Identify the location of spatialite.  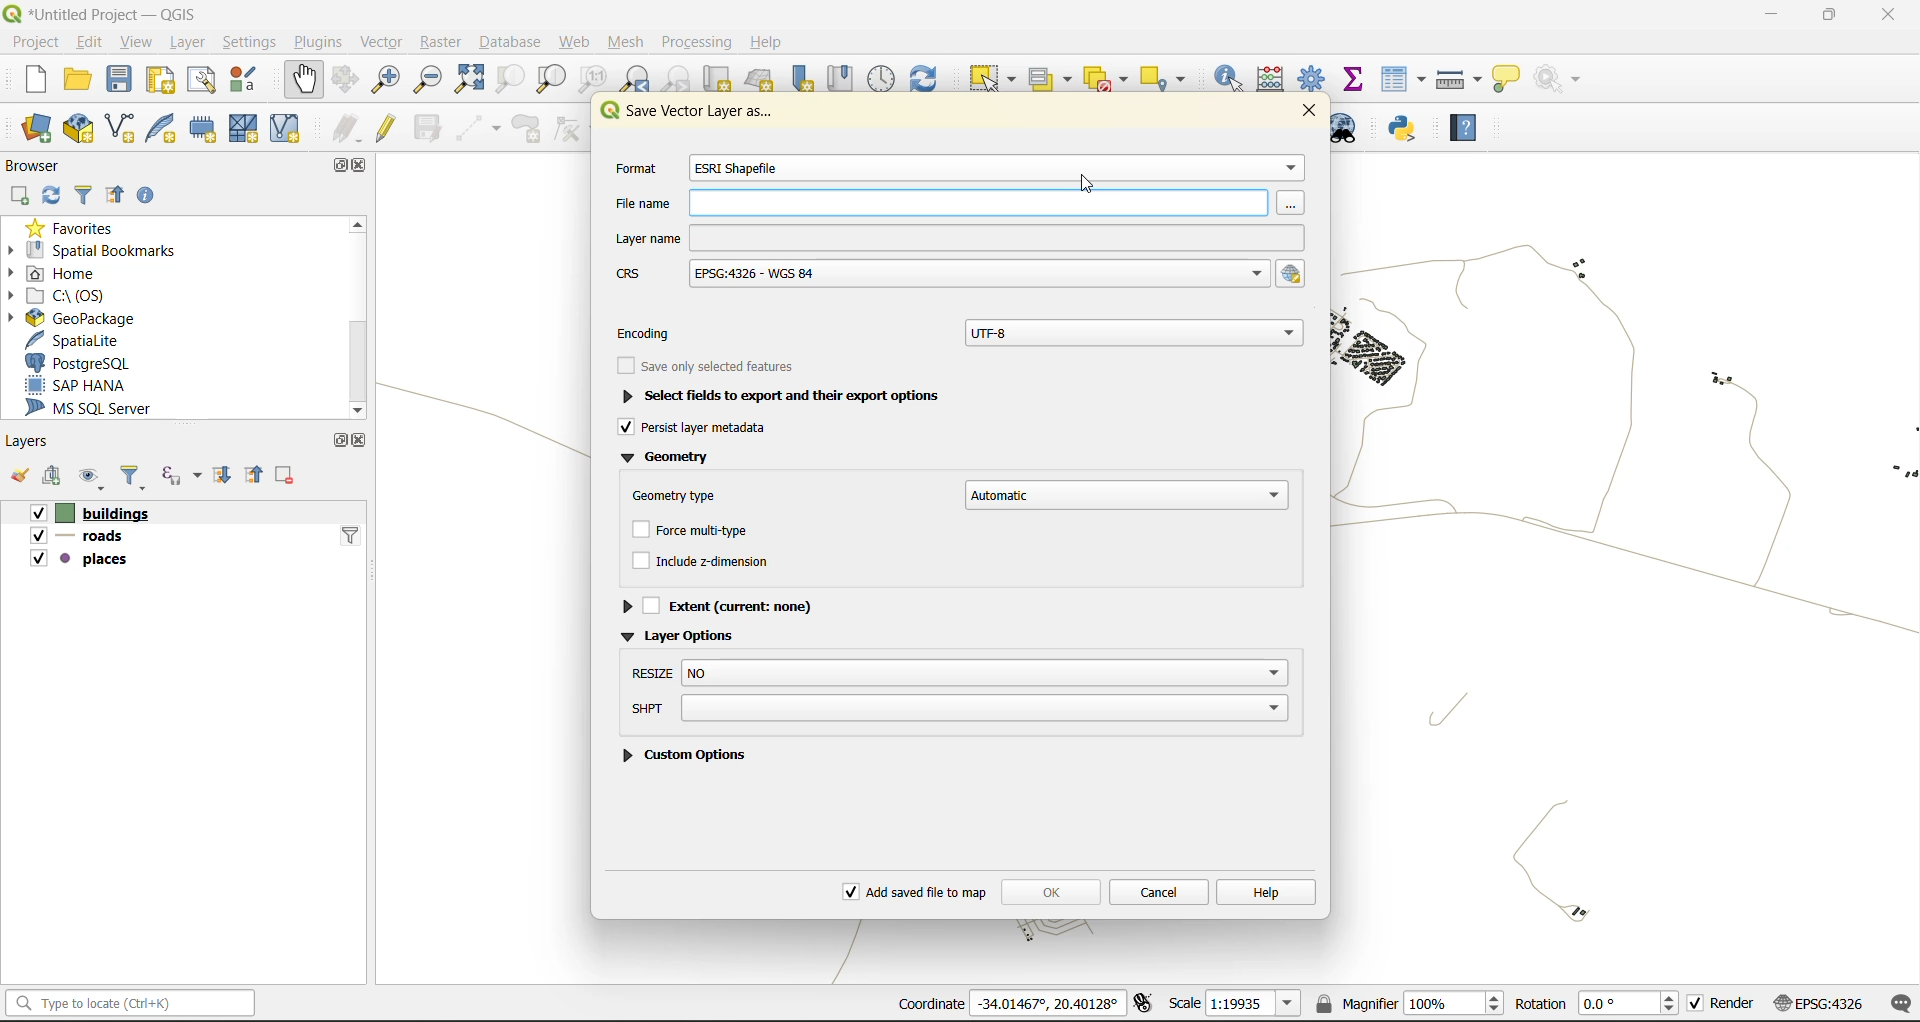
(82, 342).